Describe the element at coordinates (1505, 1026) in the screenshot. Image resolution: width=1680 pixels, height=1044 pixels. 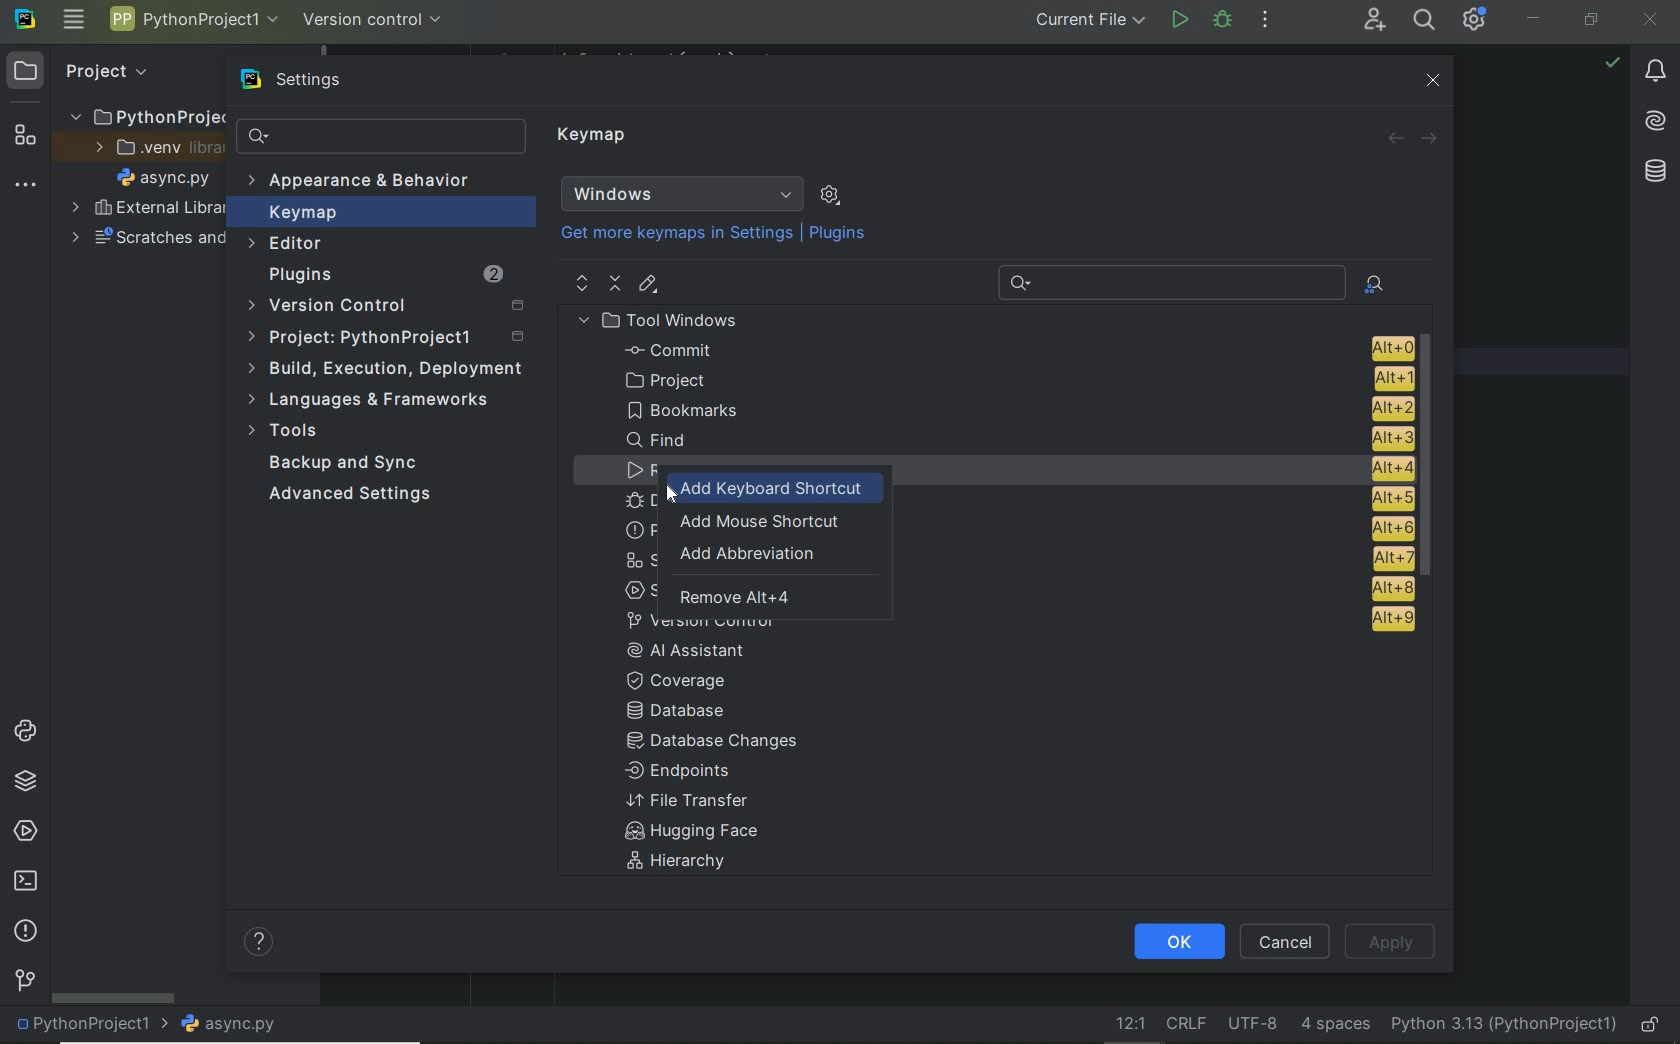
I see `current interpreter` at that location.